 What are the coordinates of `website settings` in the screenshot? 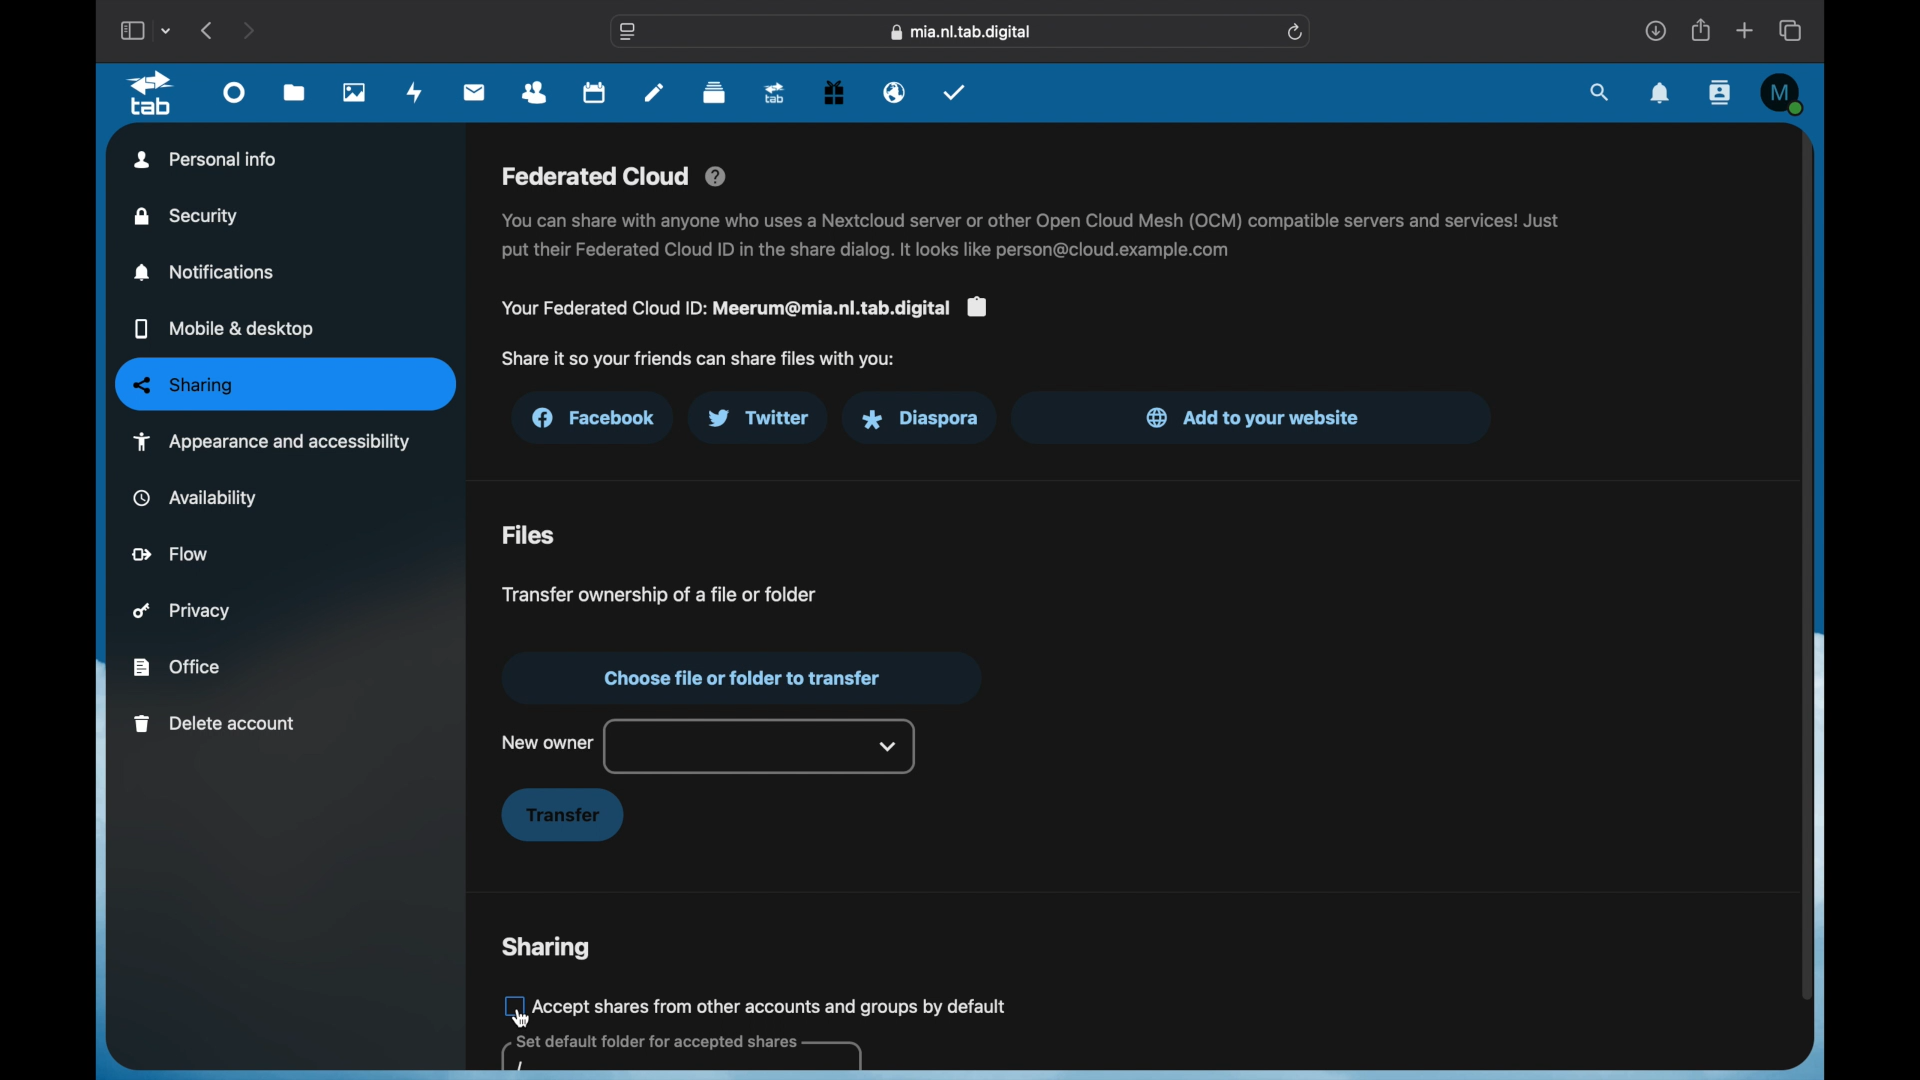 It's located at (629, 32).